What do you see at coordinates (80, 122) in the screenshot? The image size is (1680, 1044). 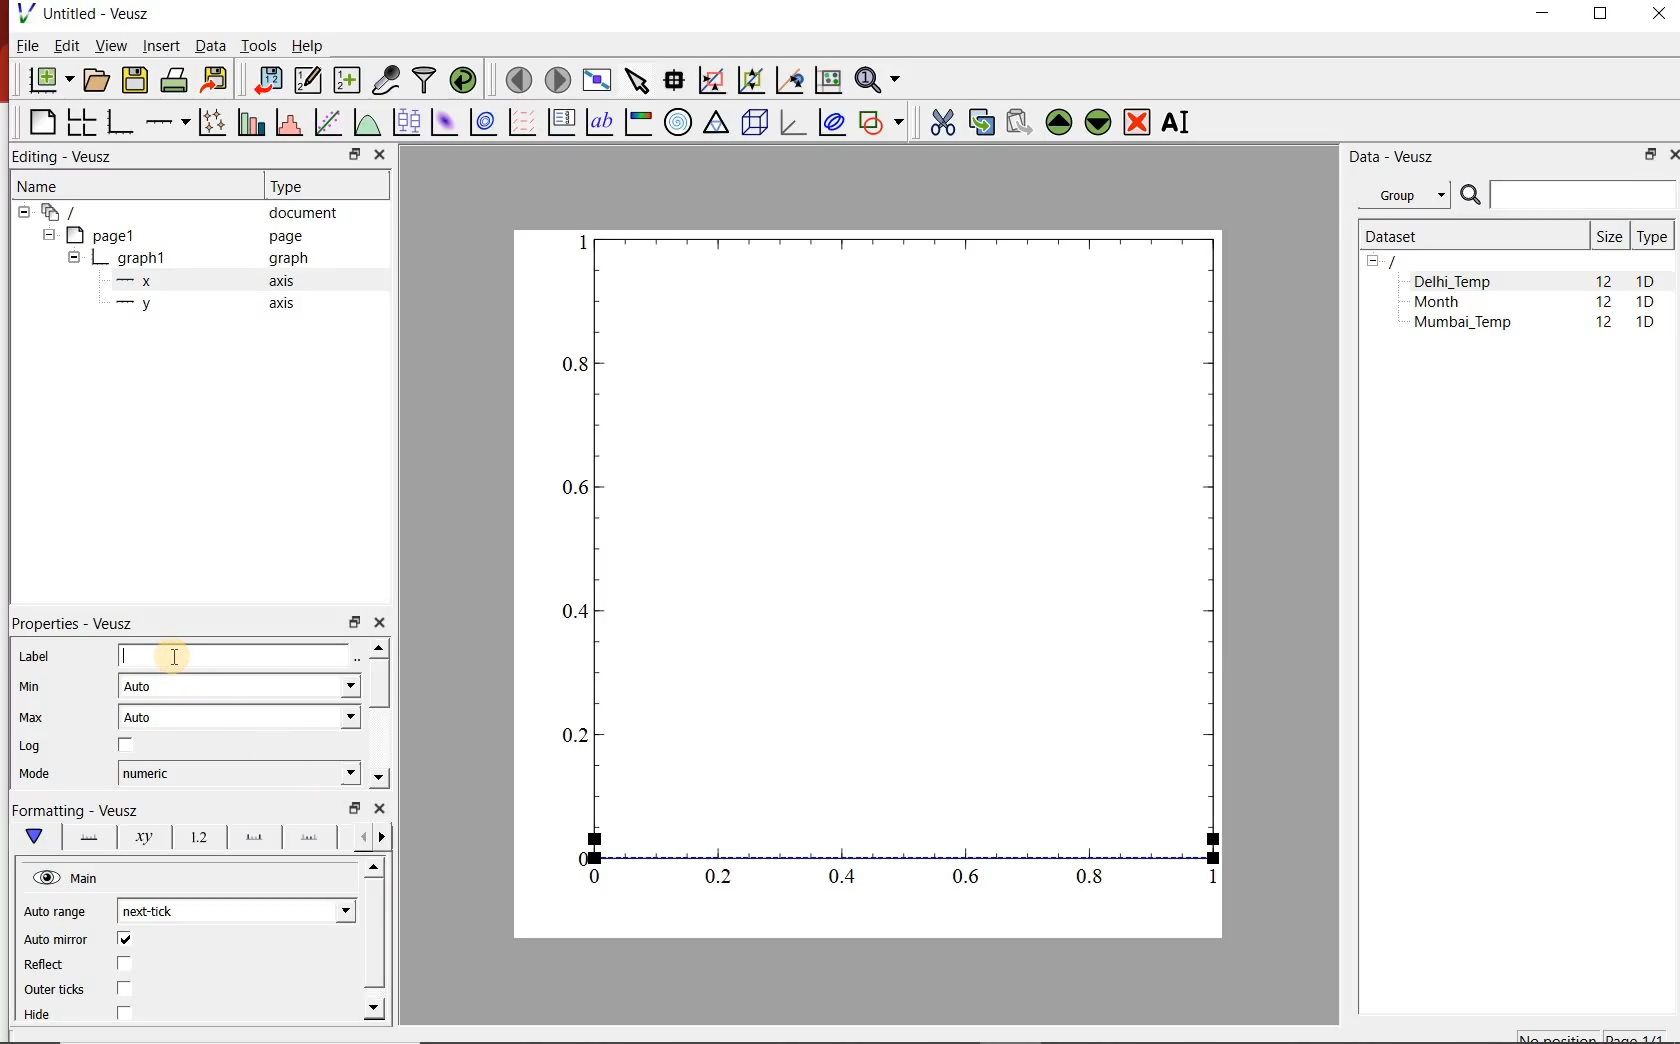 I see `arrange graphs in a grid` at bounding box center [80, 122].